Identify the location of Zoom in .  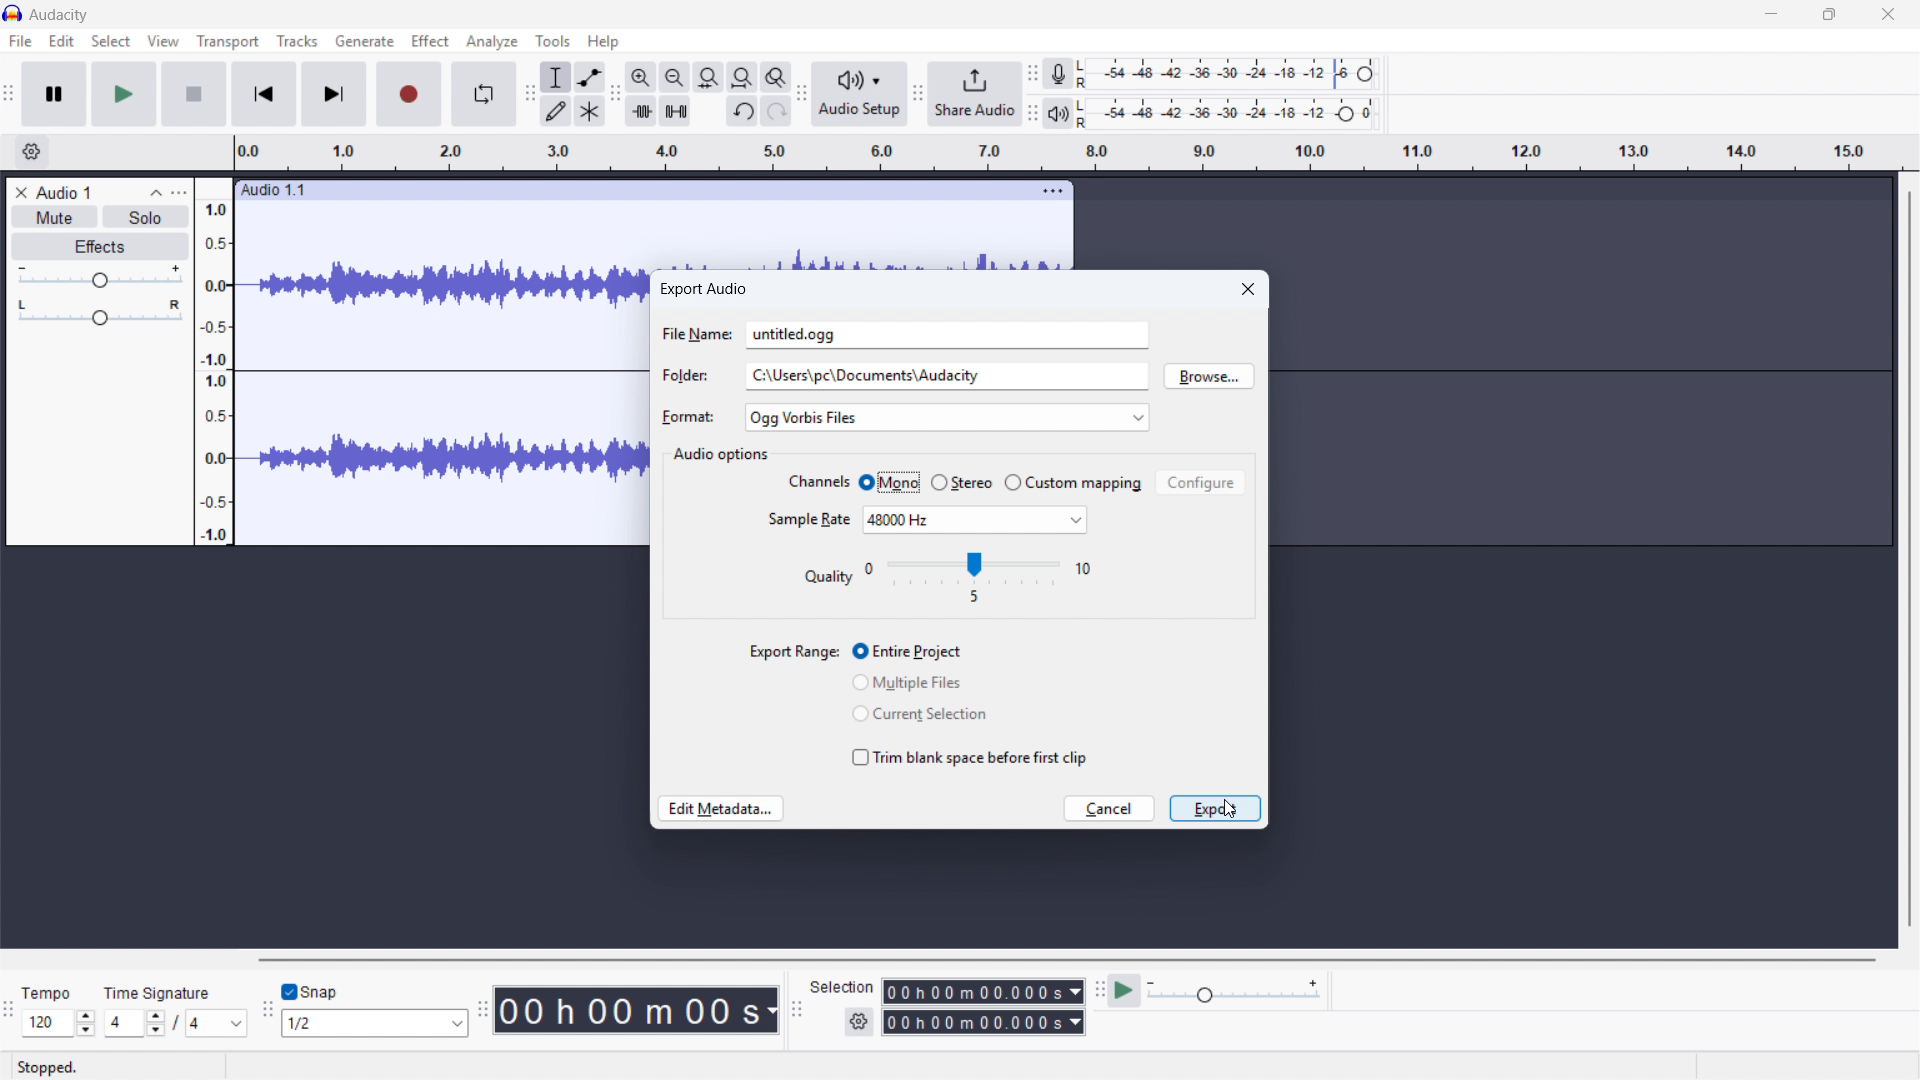
(641, 76).